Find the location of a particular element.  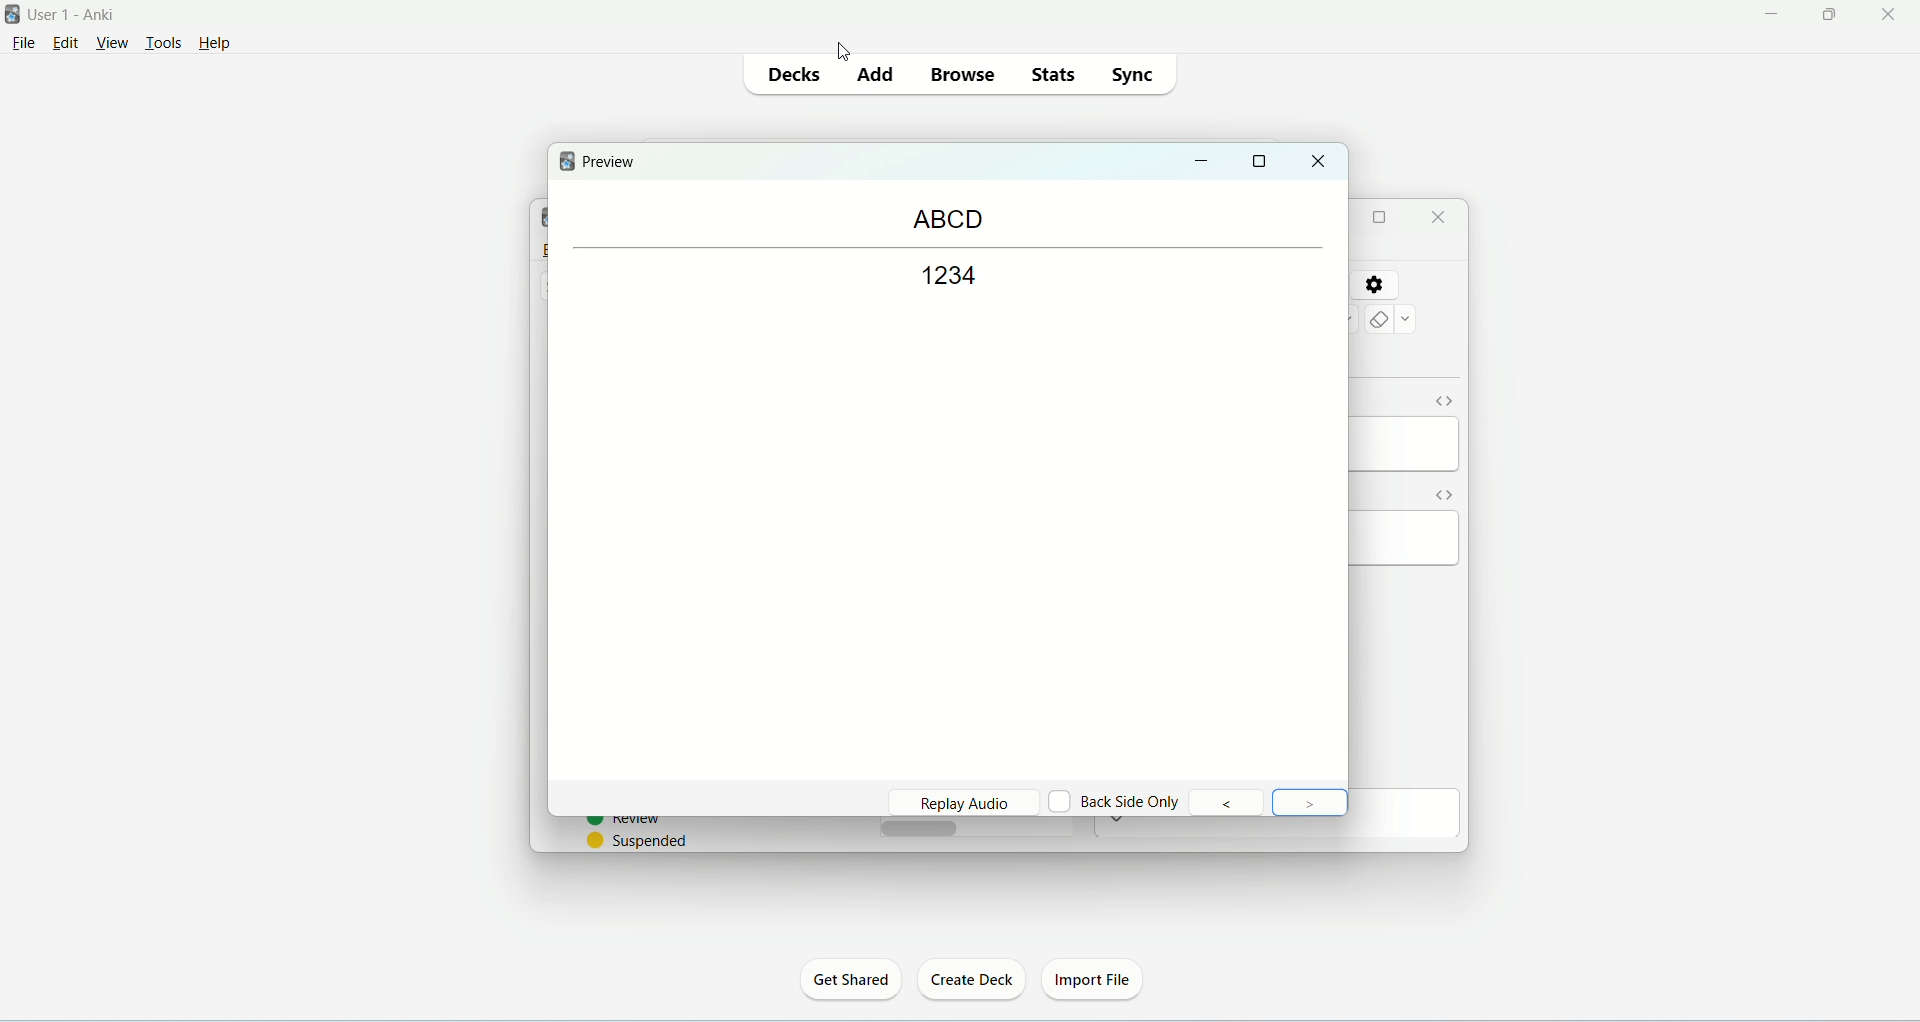

logo is located at coordinates (12, 14).